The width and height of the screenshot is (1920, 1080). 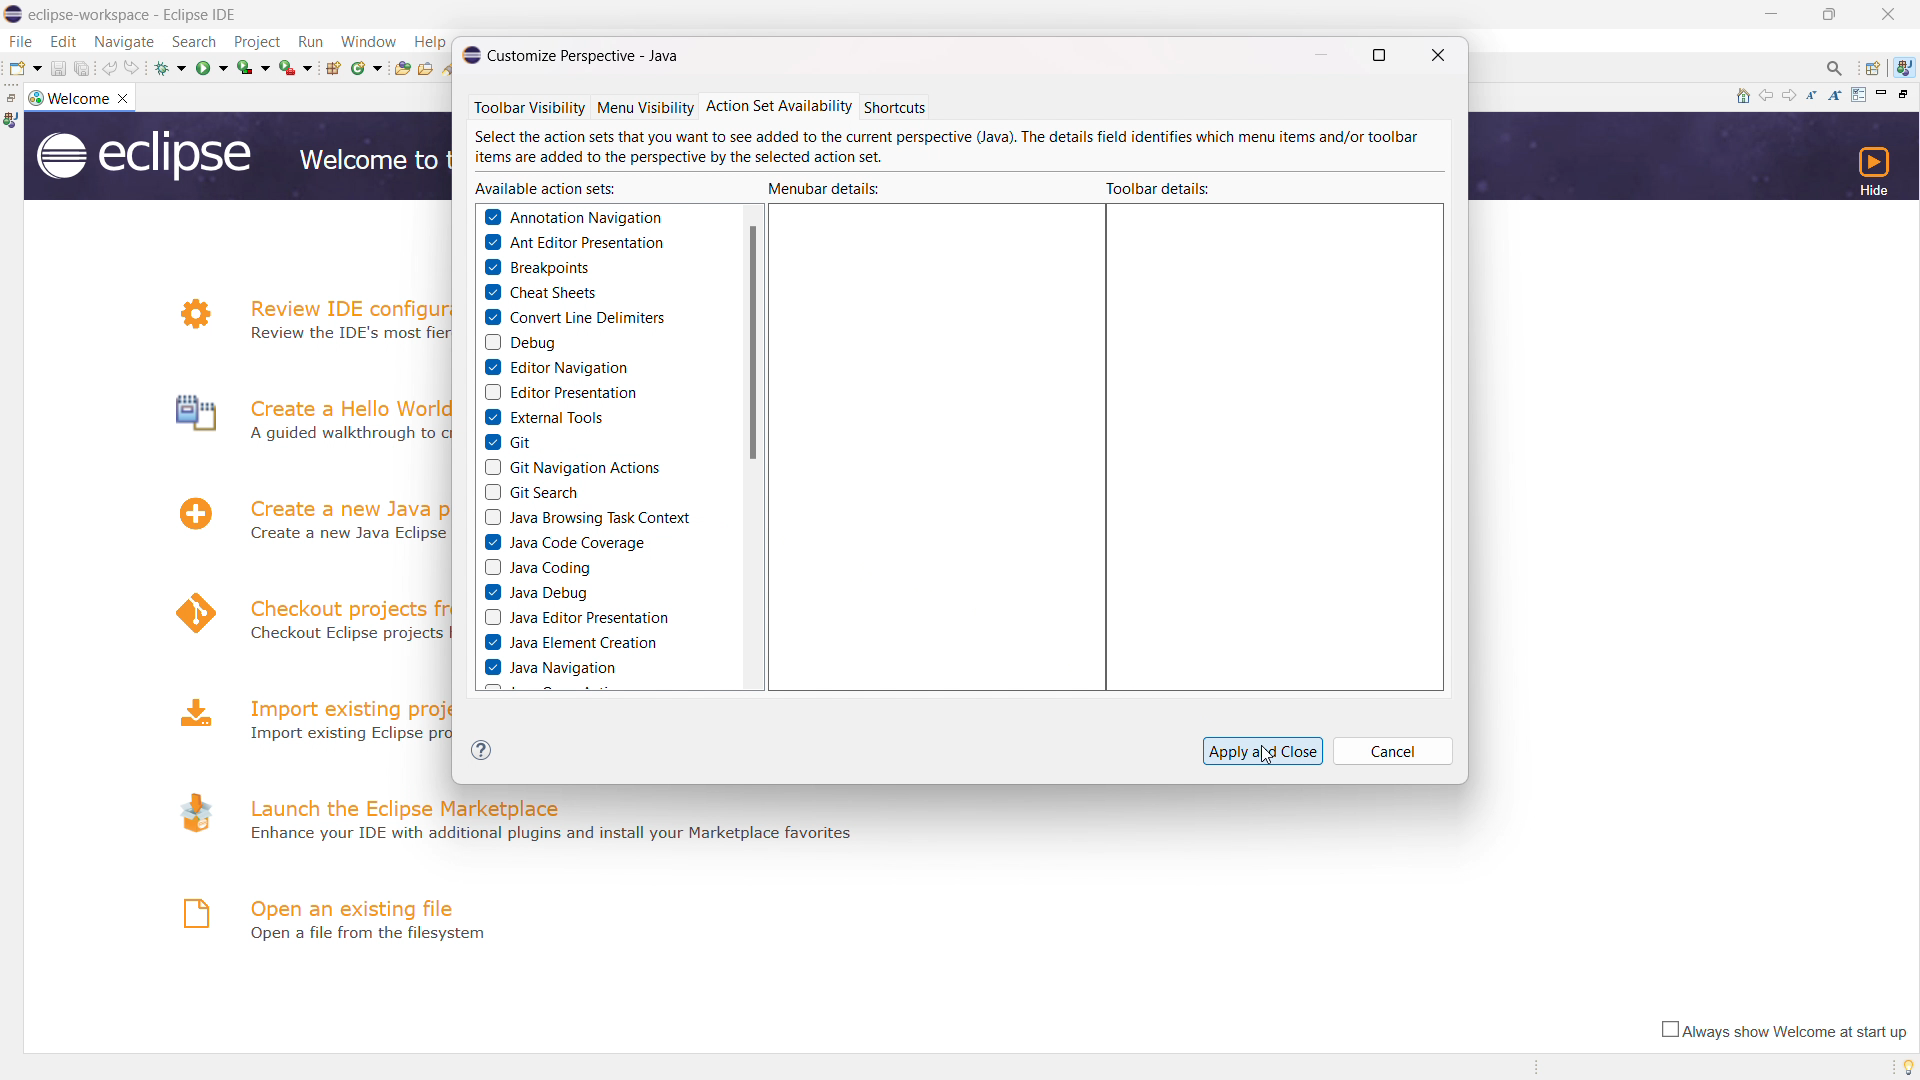 What do you see at coordinates (309, 42) in the screenshot?
I see `run` at bounding box center [309, 42].